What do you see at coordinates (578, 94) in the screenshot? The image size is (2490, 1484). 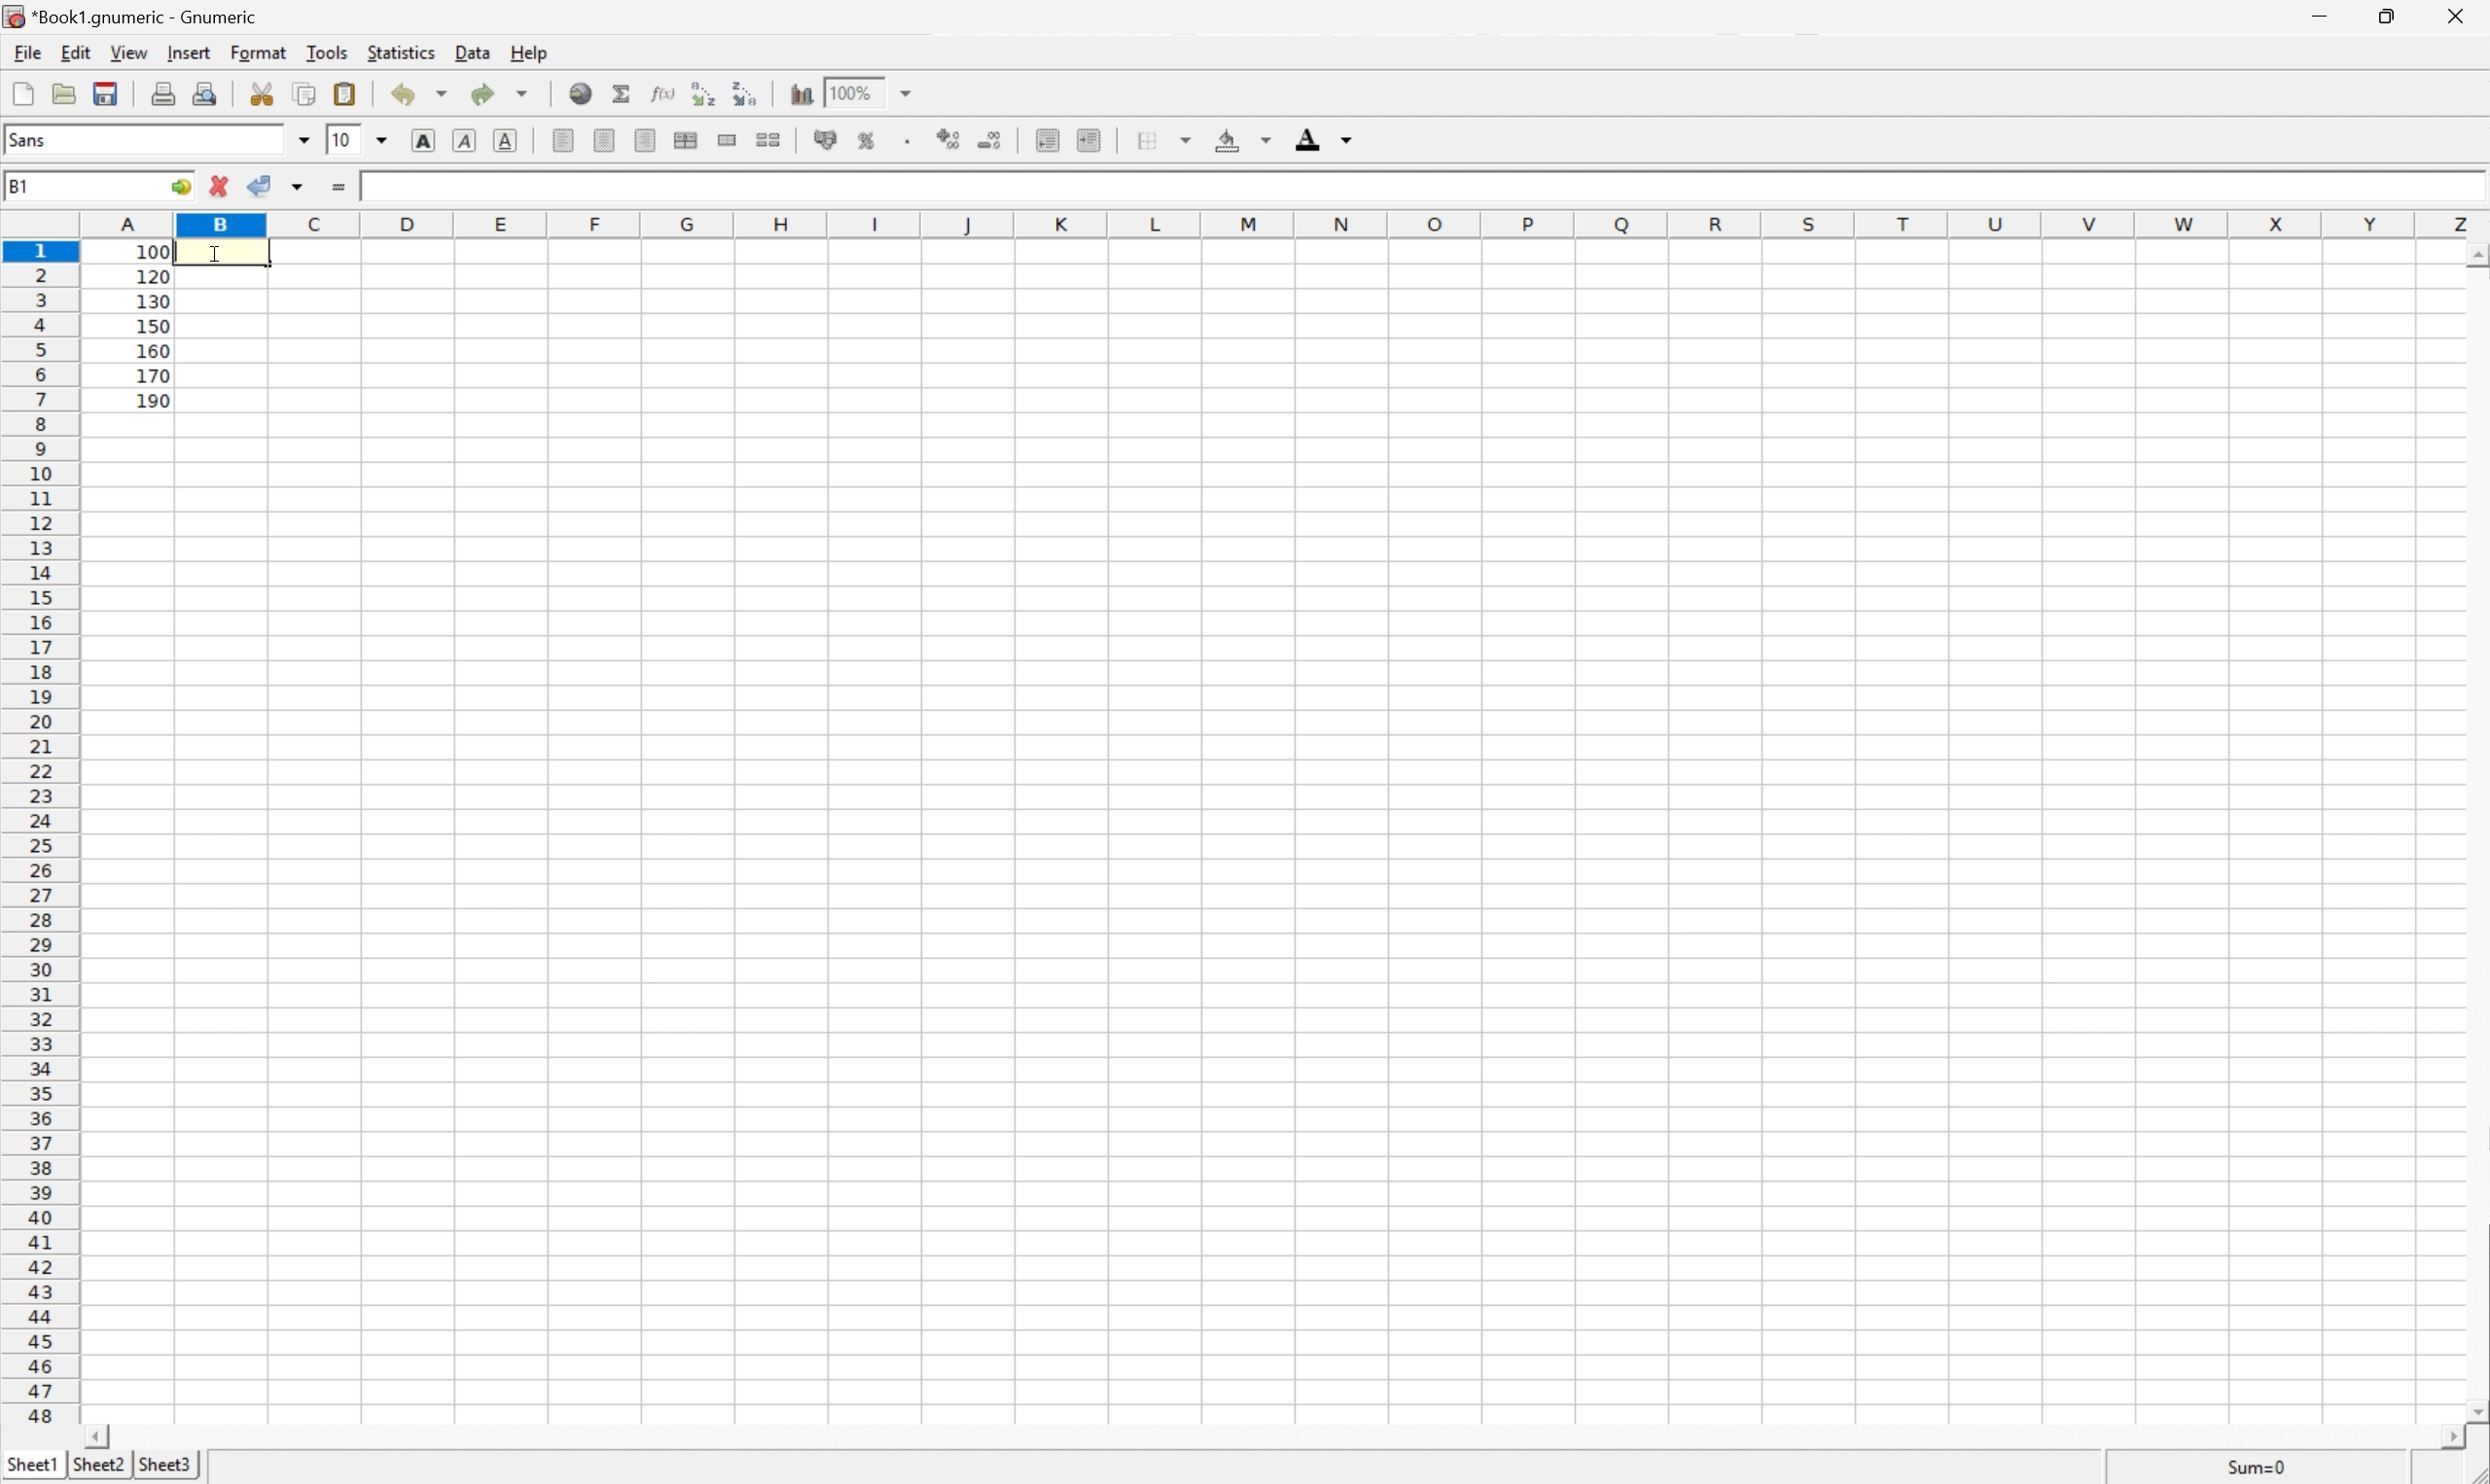 I see `Insert hyperlink` at bounding box center [578, 94].